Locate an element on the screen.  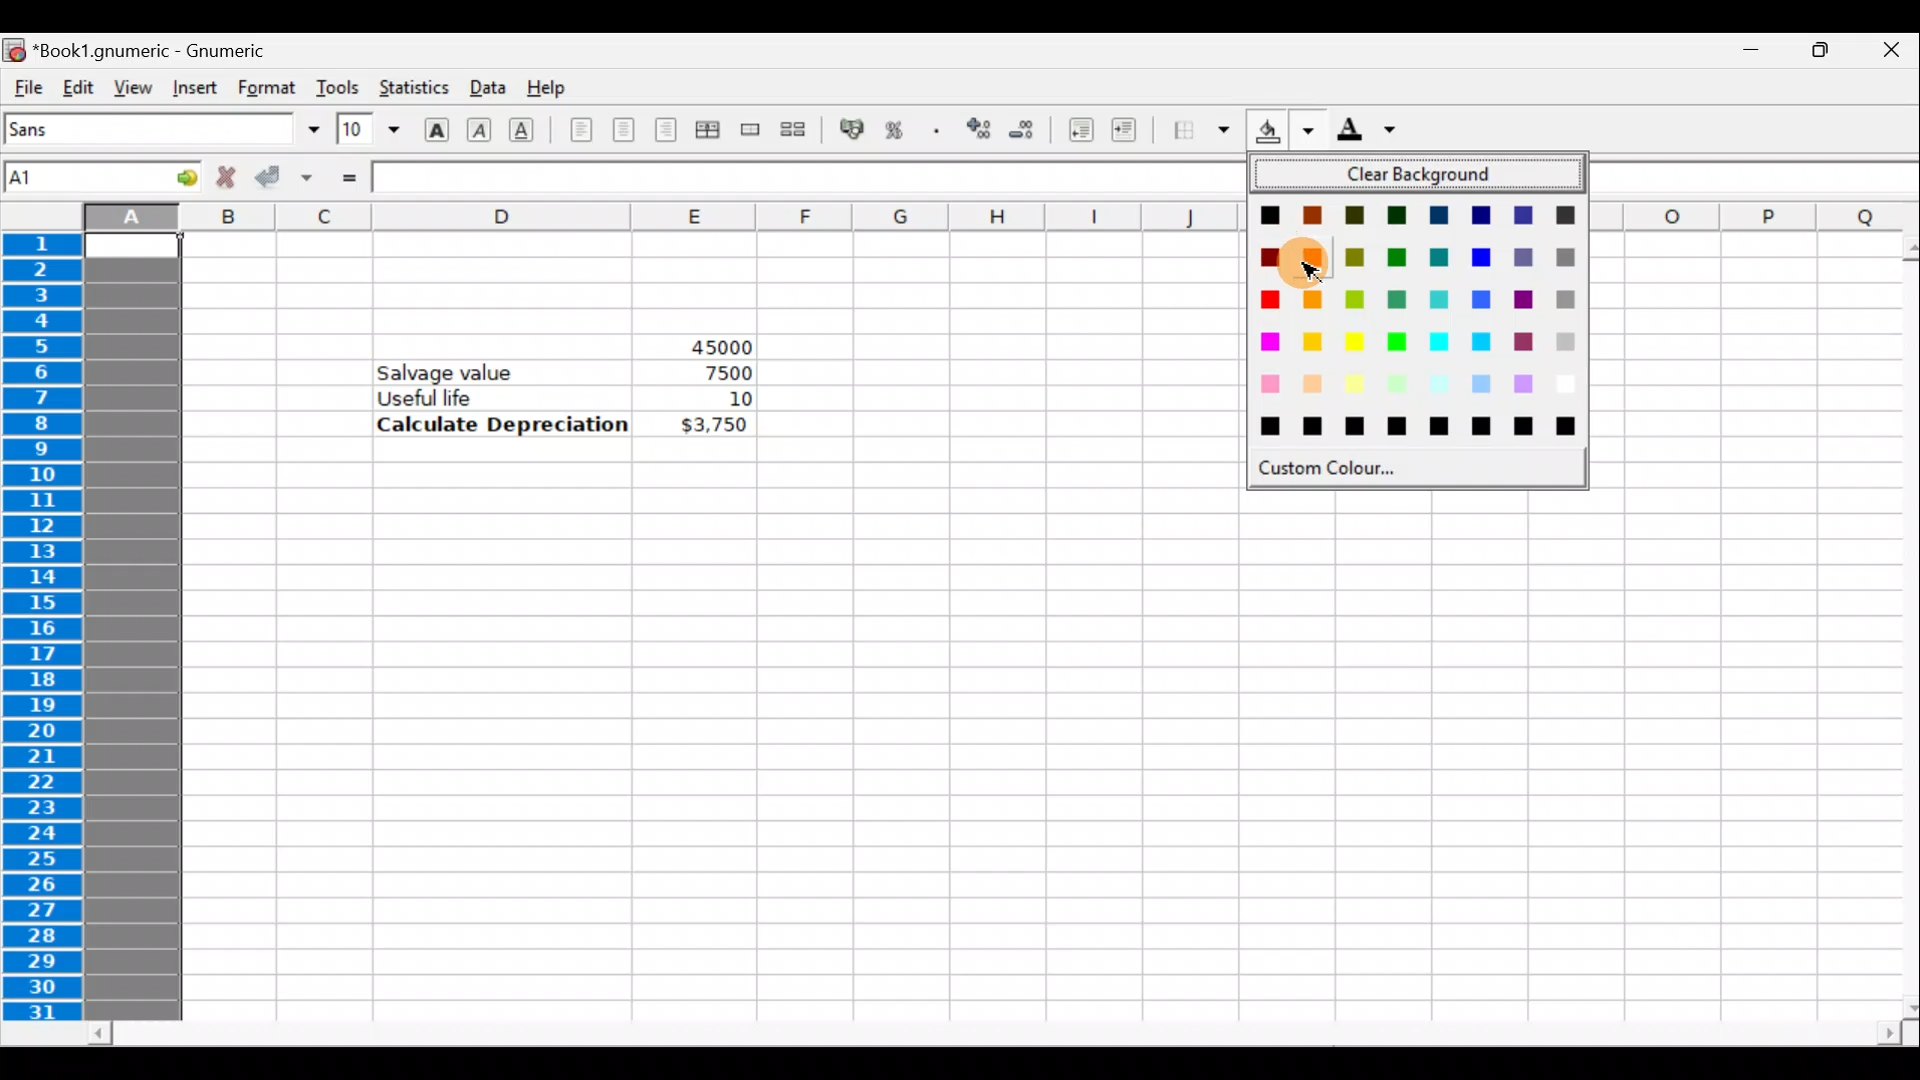
Color palette is located at coordinates (1422, 316).